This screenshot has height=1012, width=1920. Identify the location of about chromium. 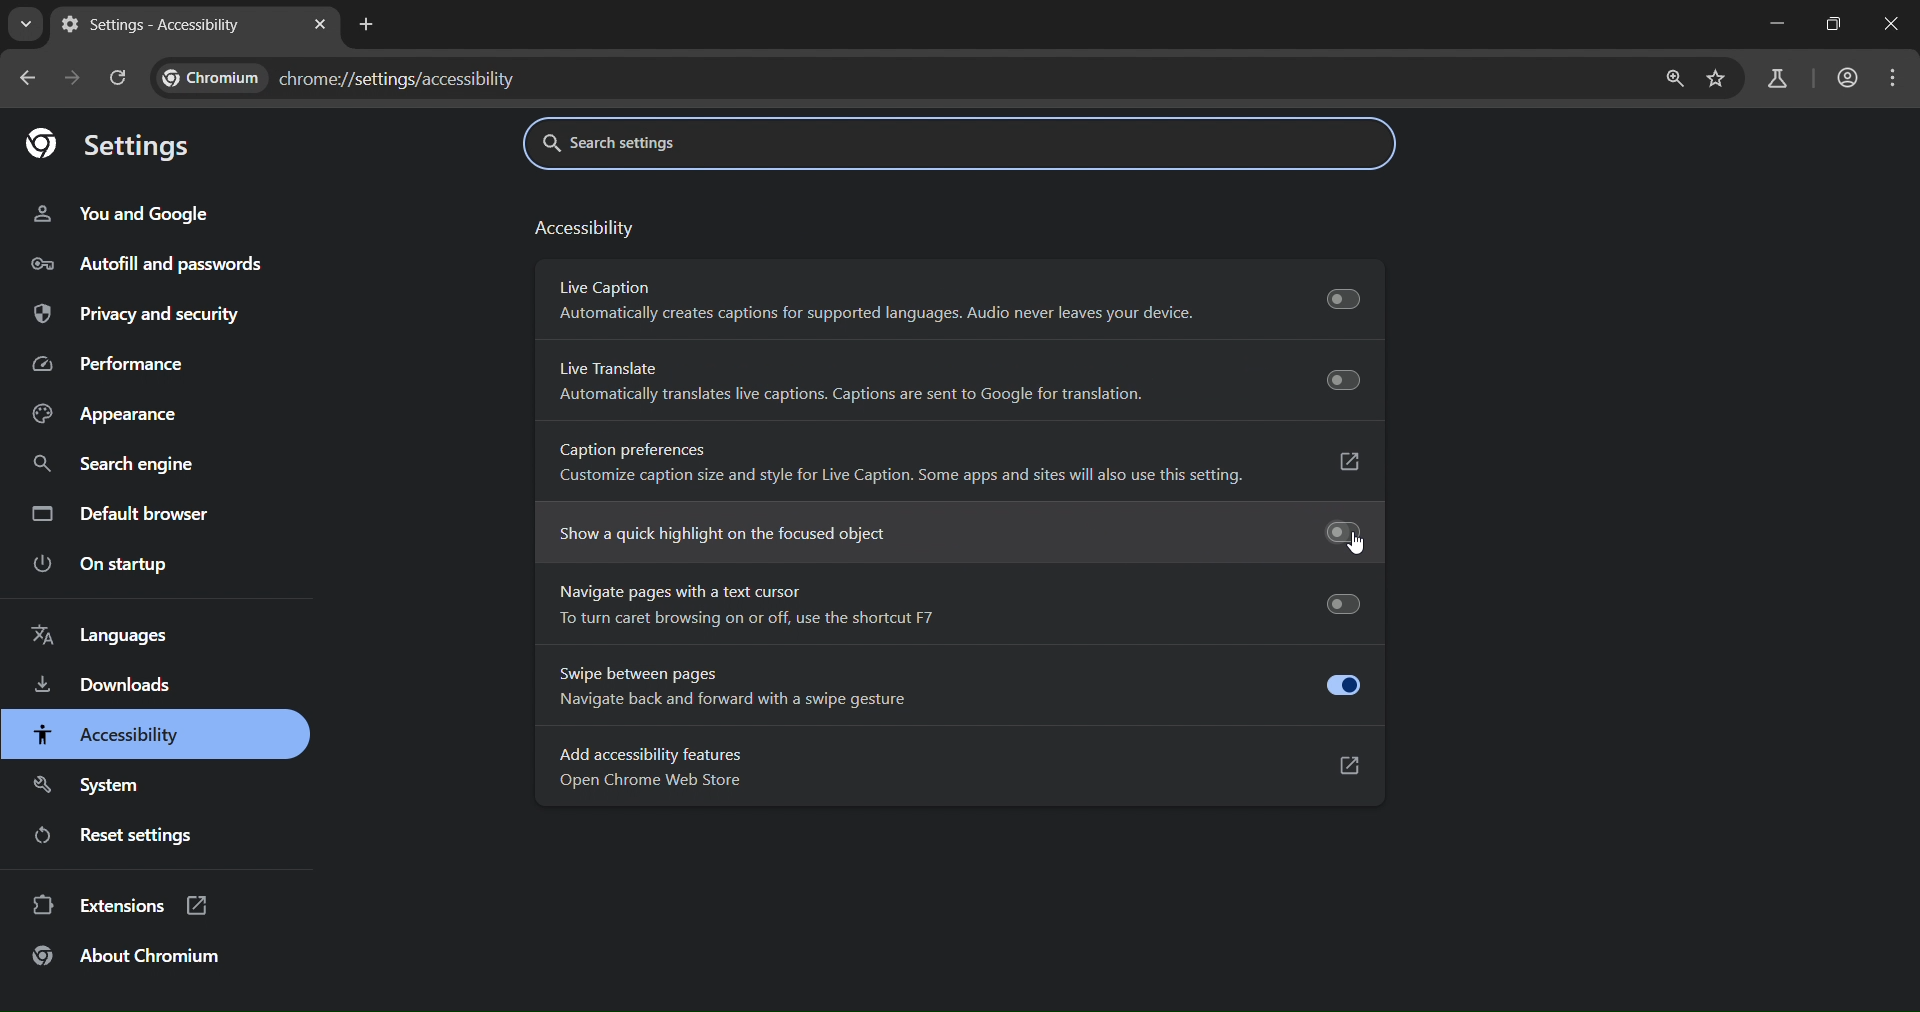
(124, 956).